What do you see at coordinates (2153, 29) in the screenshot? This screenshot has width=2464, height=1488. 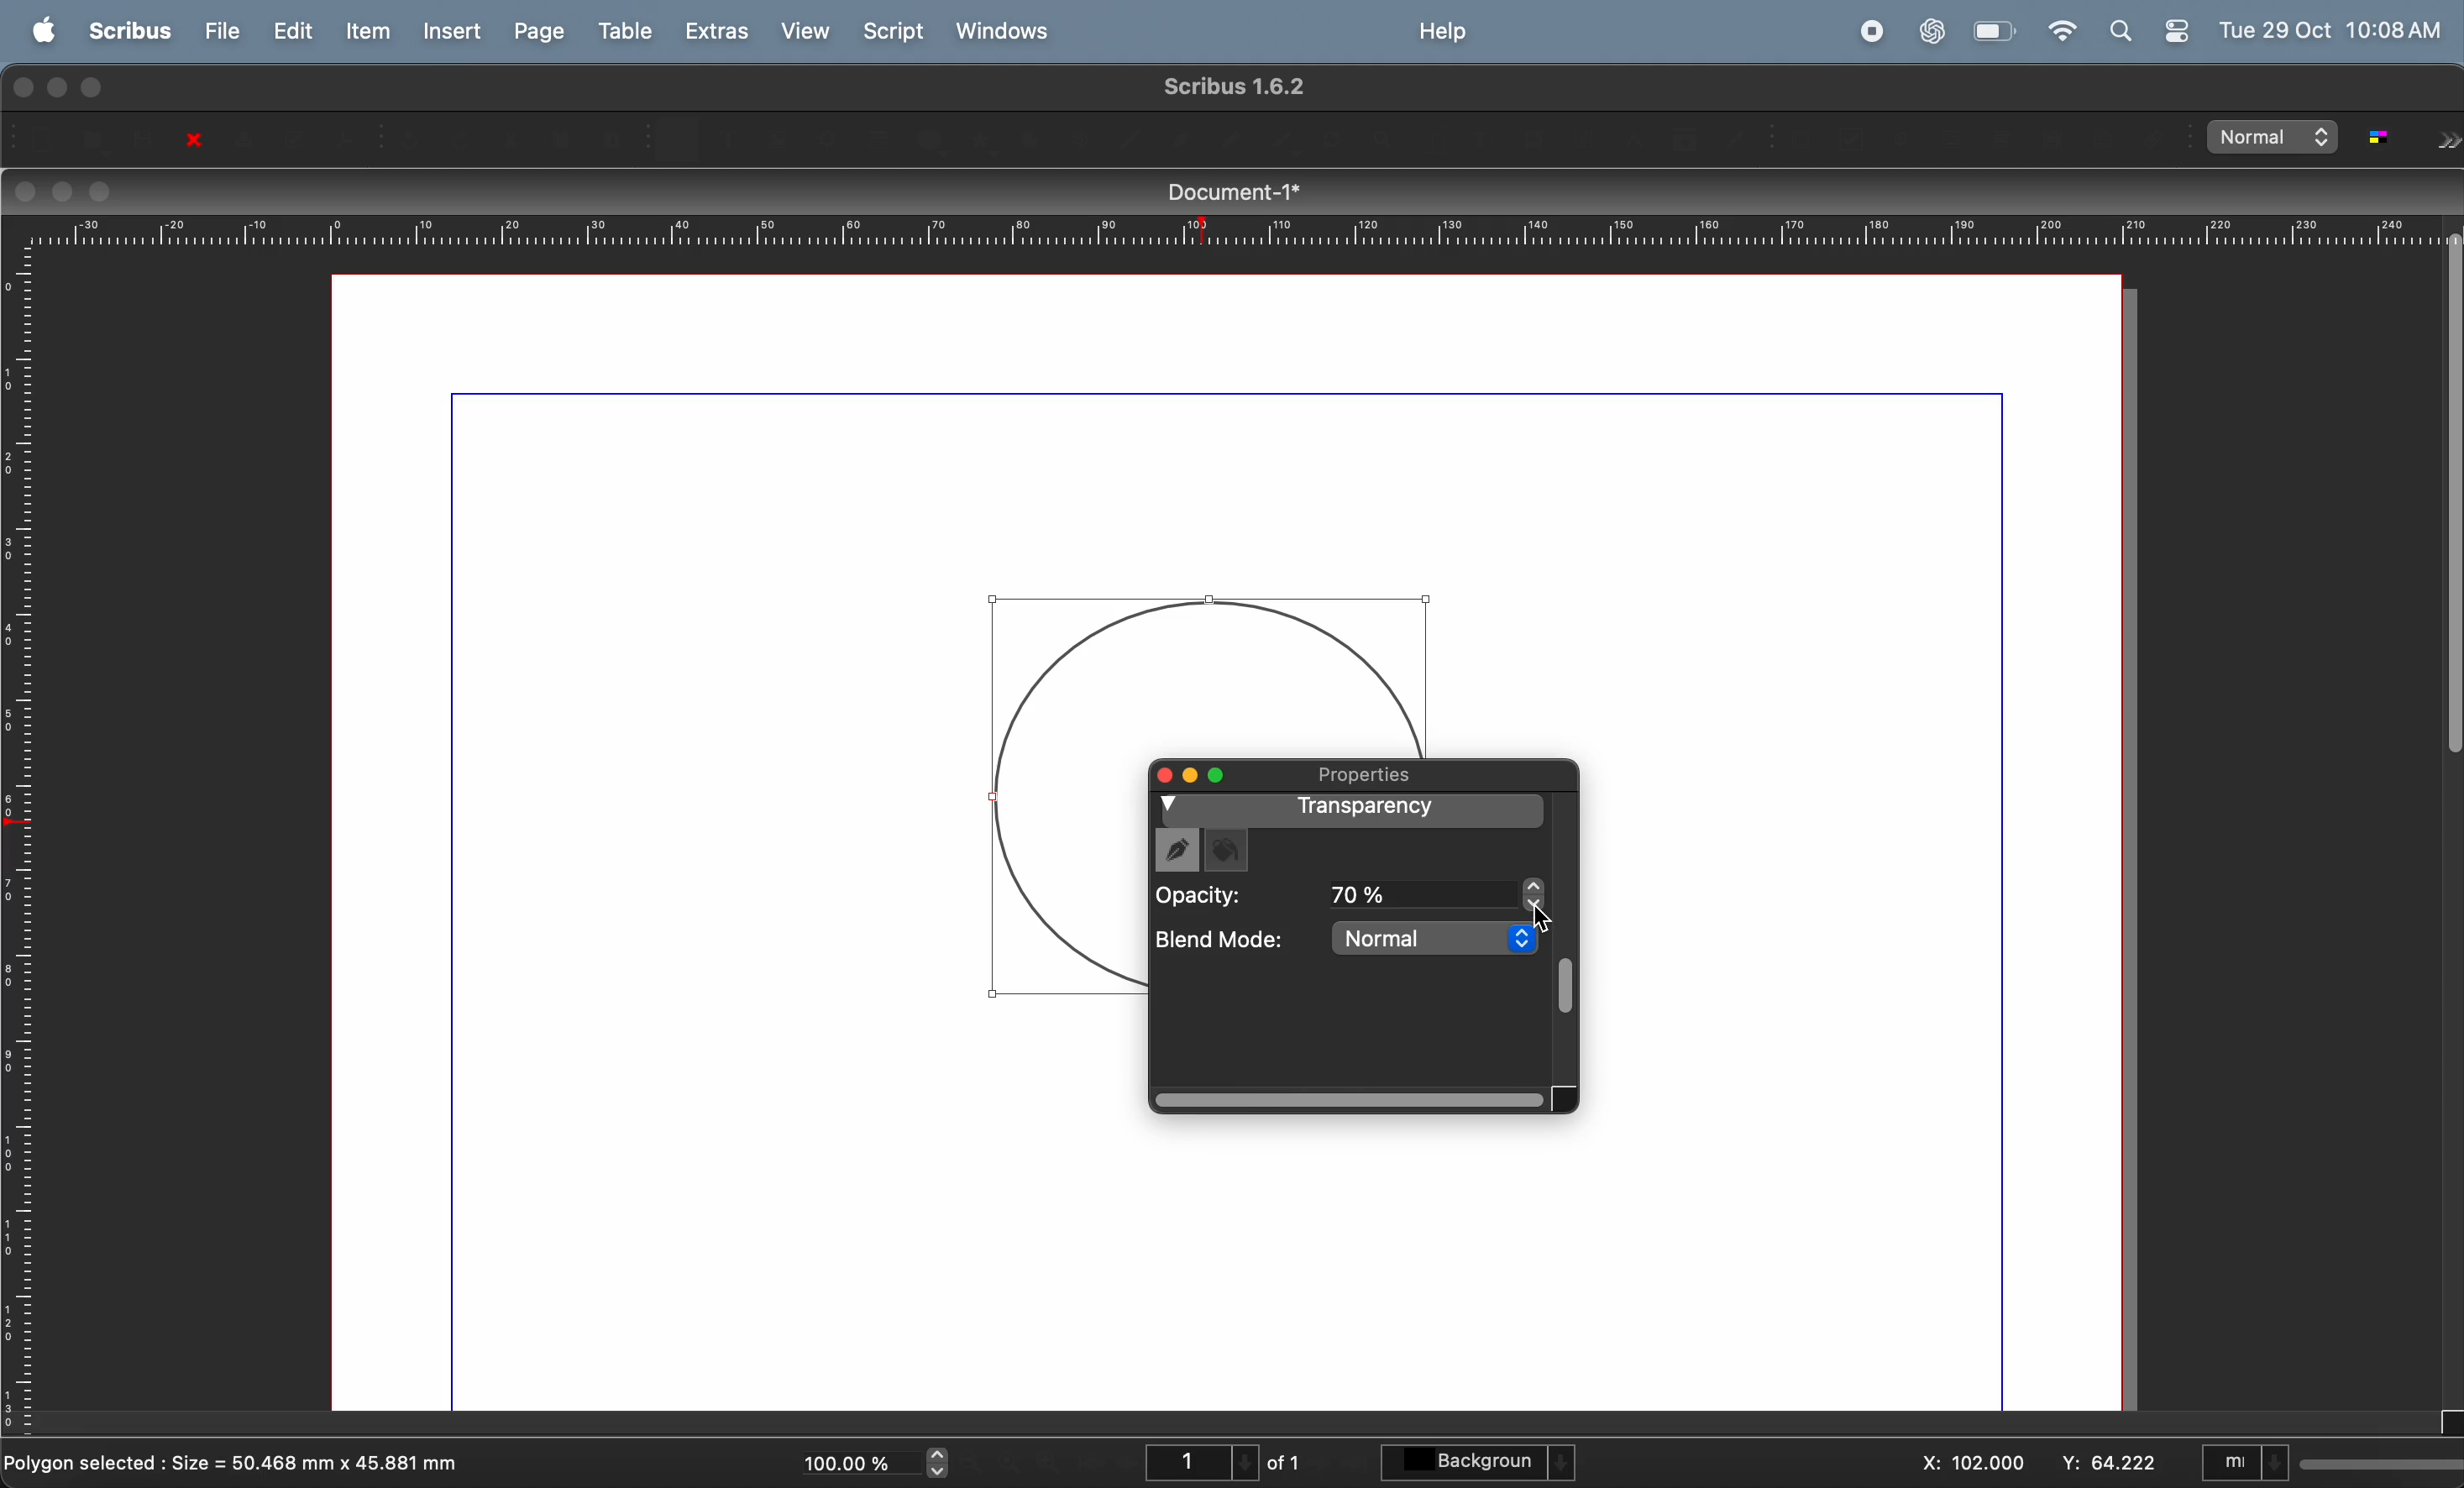 I see `apple widgets` at bounding box center [2153, 29].